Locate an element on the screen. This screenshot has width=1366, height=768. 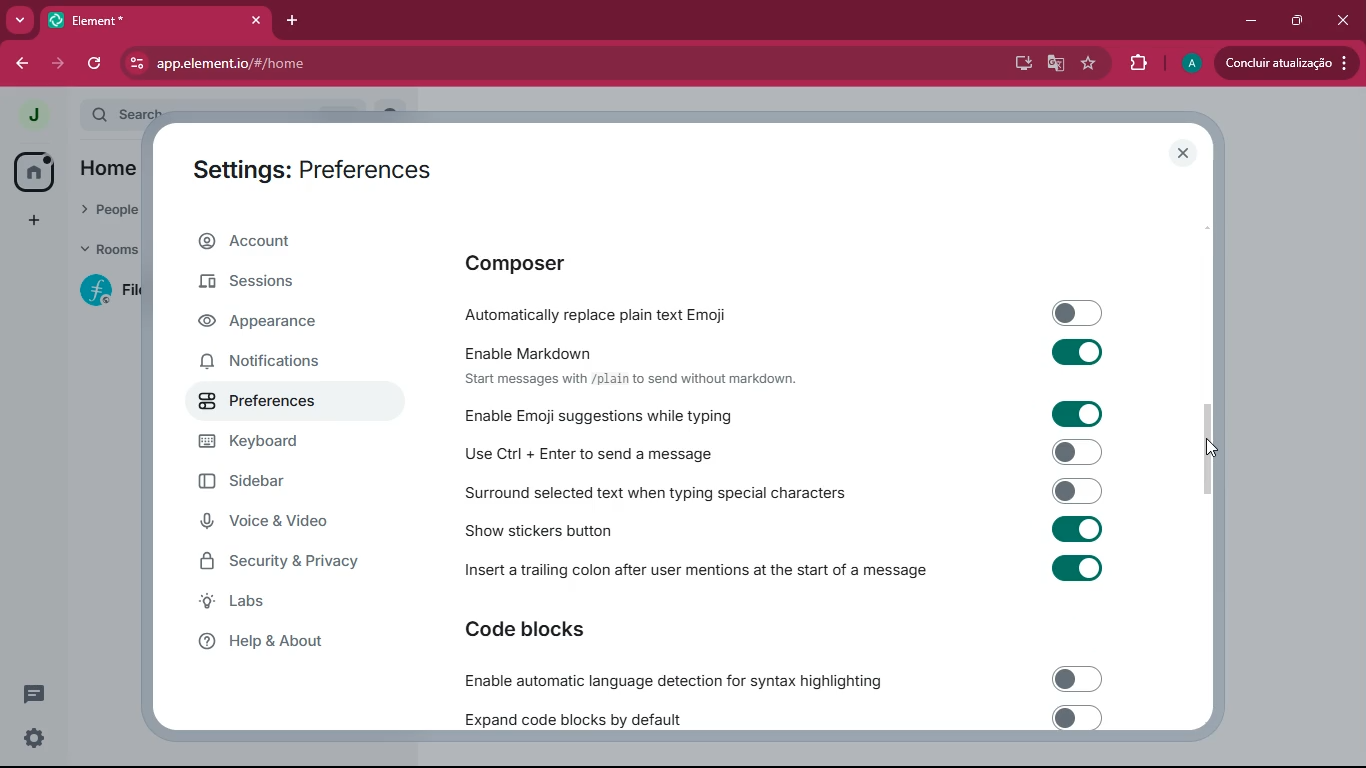
Surround selected text when typing special characters is located at coordinates (781, 491).